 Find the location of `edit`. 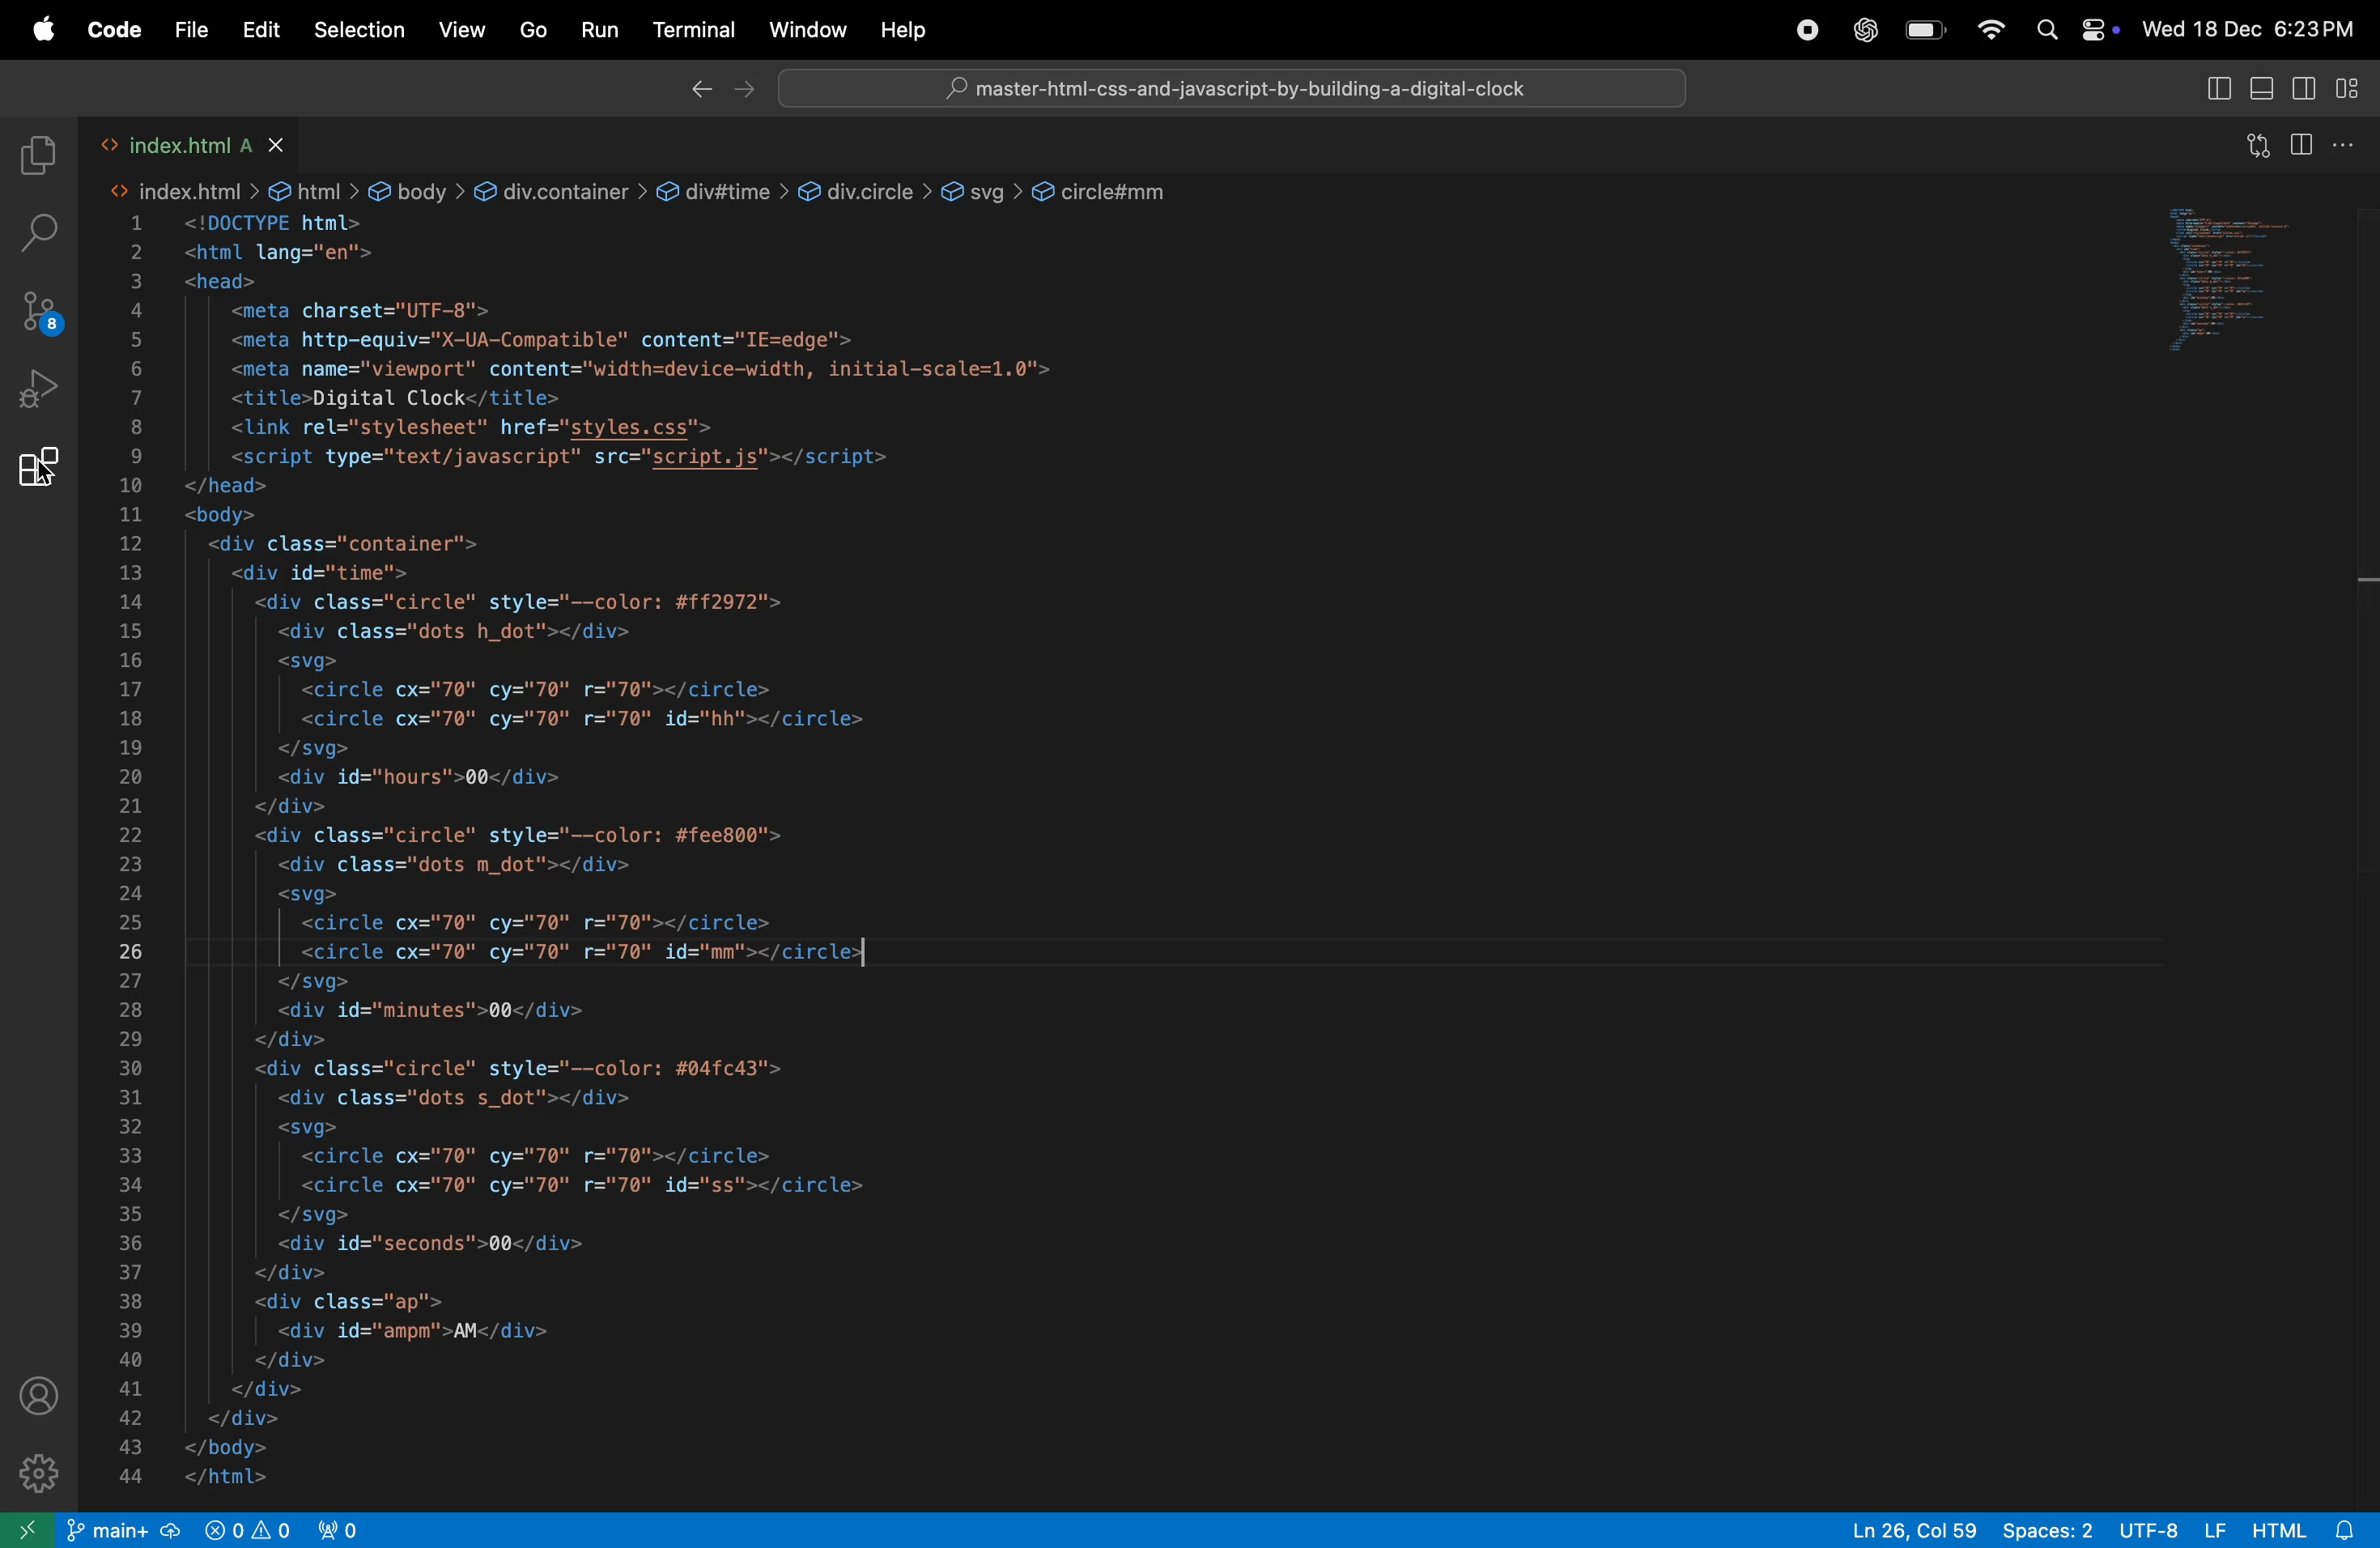

edit is located at coordinates (261, 30).